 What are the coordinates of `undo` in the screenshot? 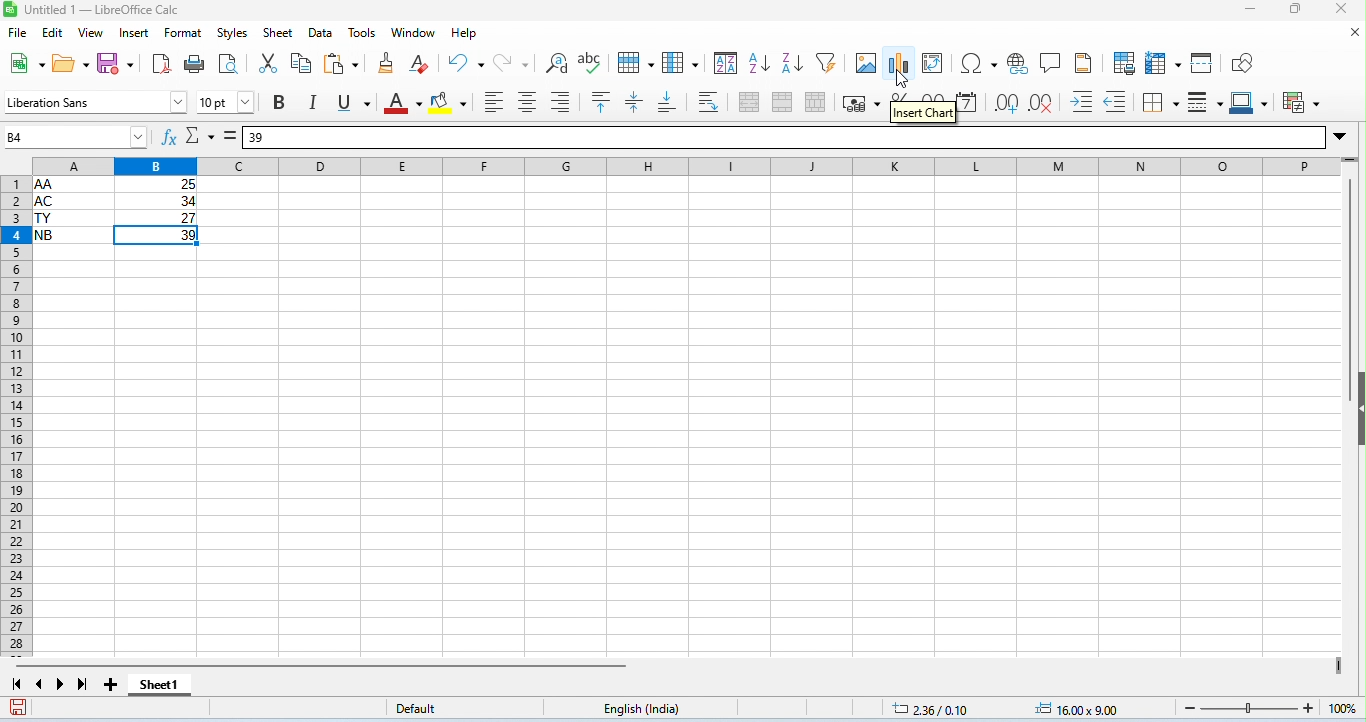 It's located at (466, 65).